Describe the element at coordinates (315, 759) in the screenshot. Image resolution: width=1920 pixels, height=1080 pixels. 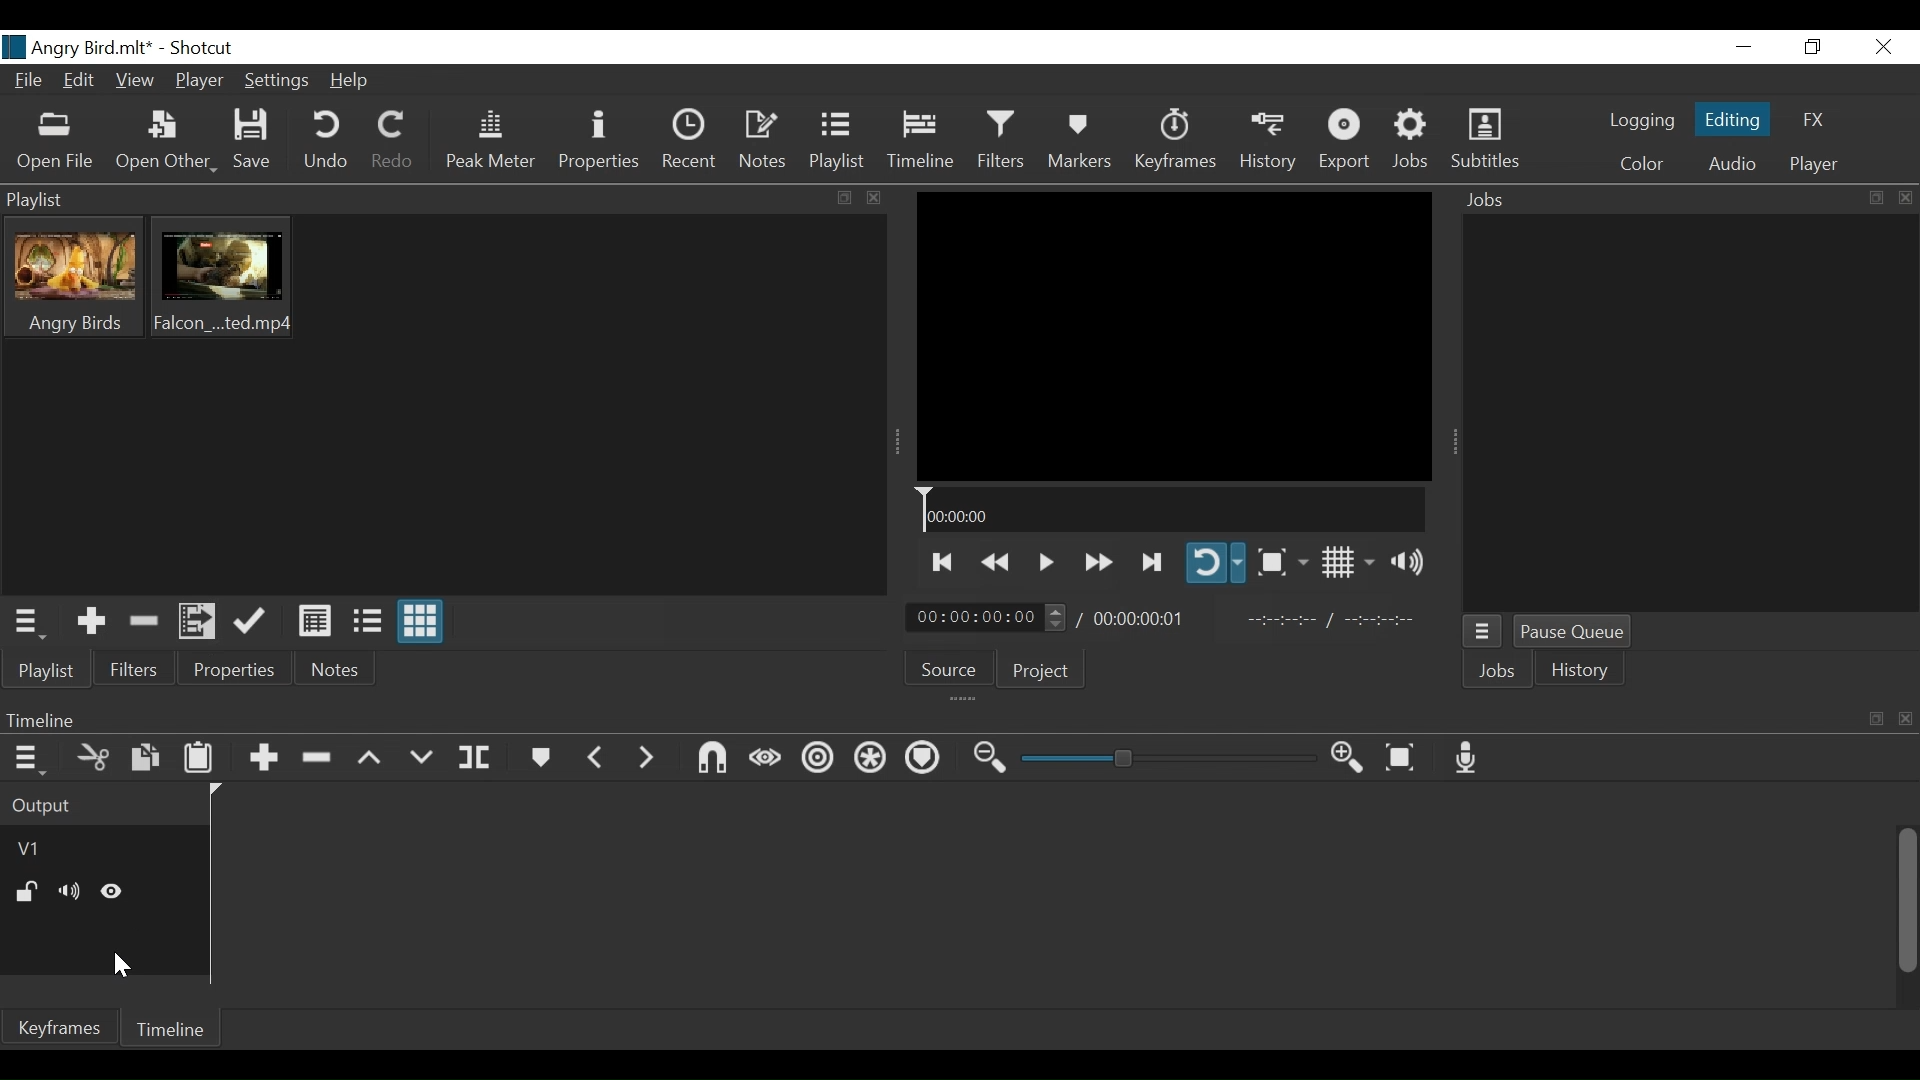
I see `Ripple Delete` at that location.